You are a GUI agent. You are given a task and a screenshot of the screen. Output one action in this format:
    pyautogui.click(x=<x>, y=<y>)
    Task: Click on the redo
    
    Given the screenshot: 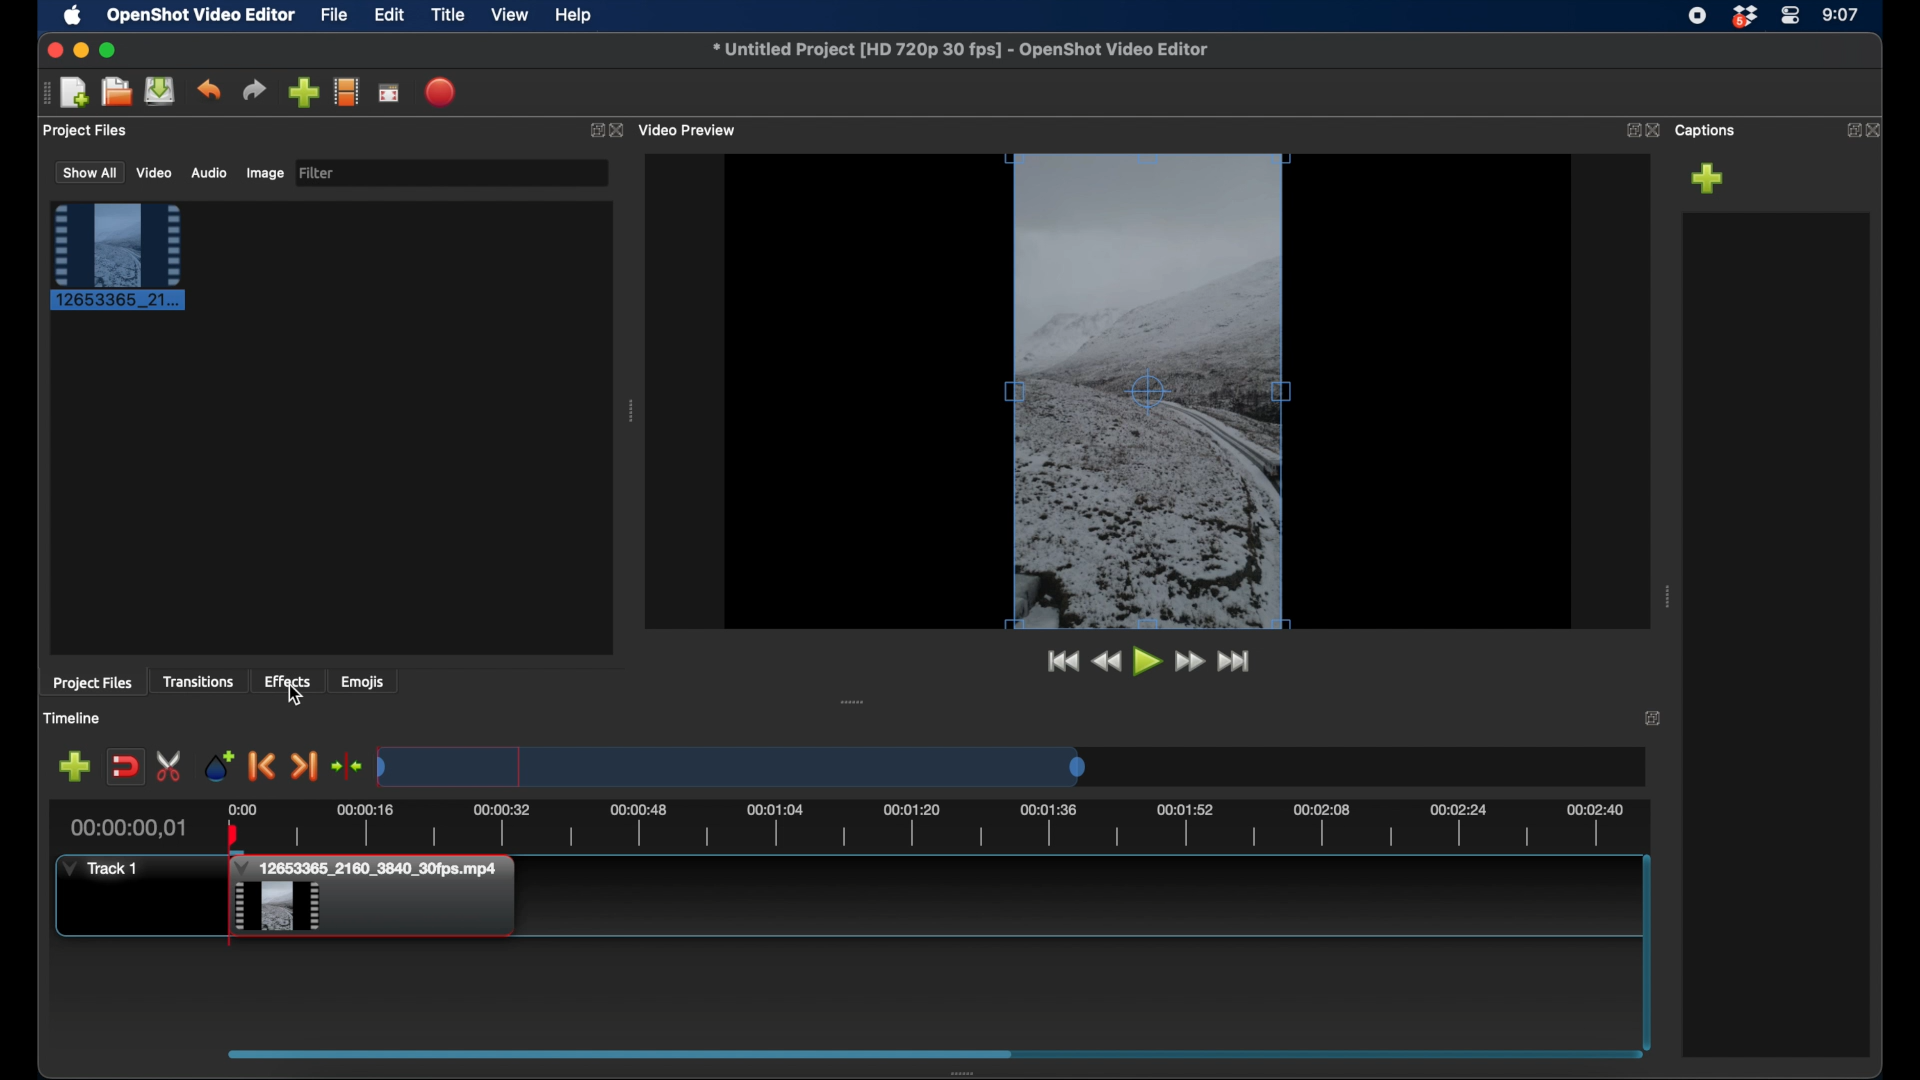 What is the action you would take?
    pyautogui.click(x=255, y=90)
    